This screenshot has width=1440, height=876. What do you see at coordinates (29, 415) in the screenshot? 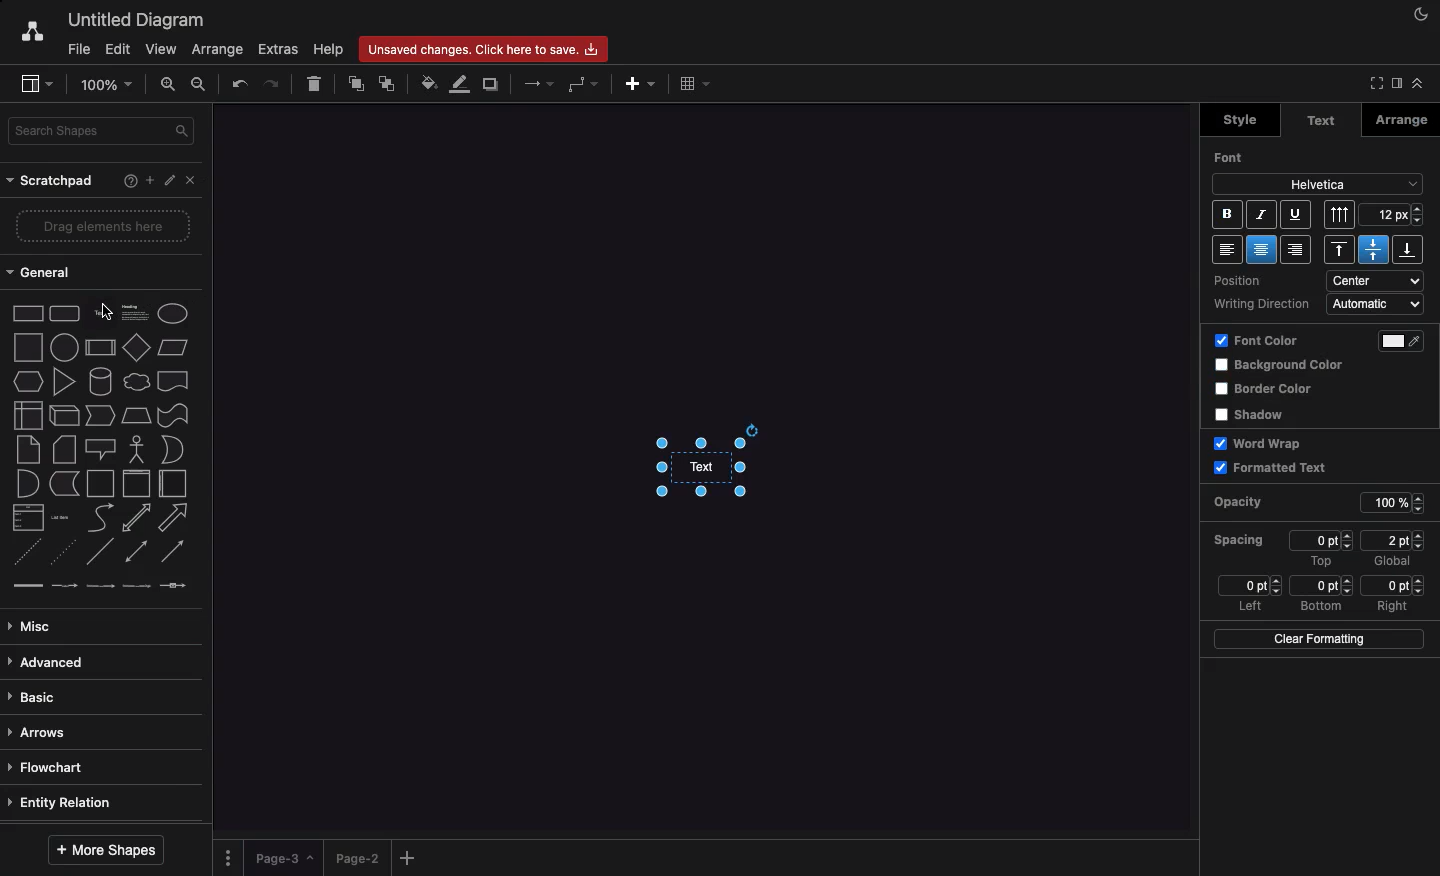
I see `internal storage` at bounding box center [29, 415].